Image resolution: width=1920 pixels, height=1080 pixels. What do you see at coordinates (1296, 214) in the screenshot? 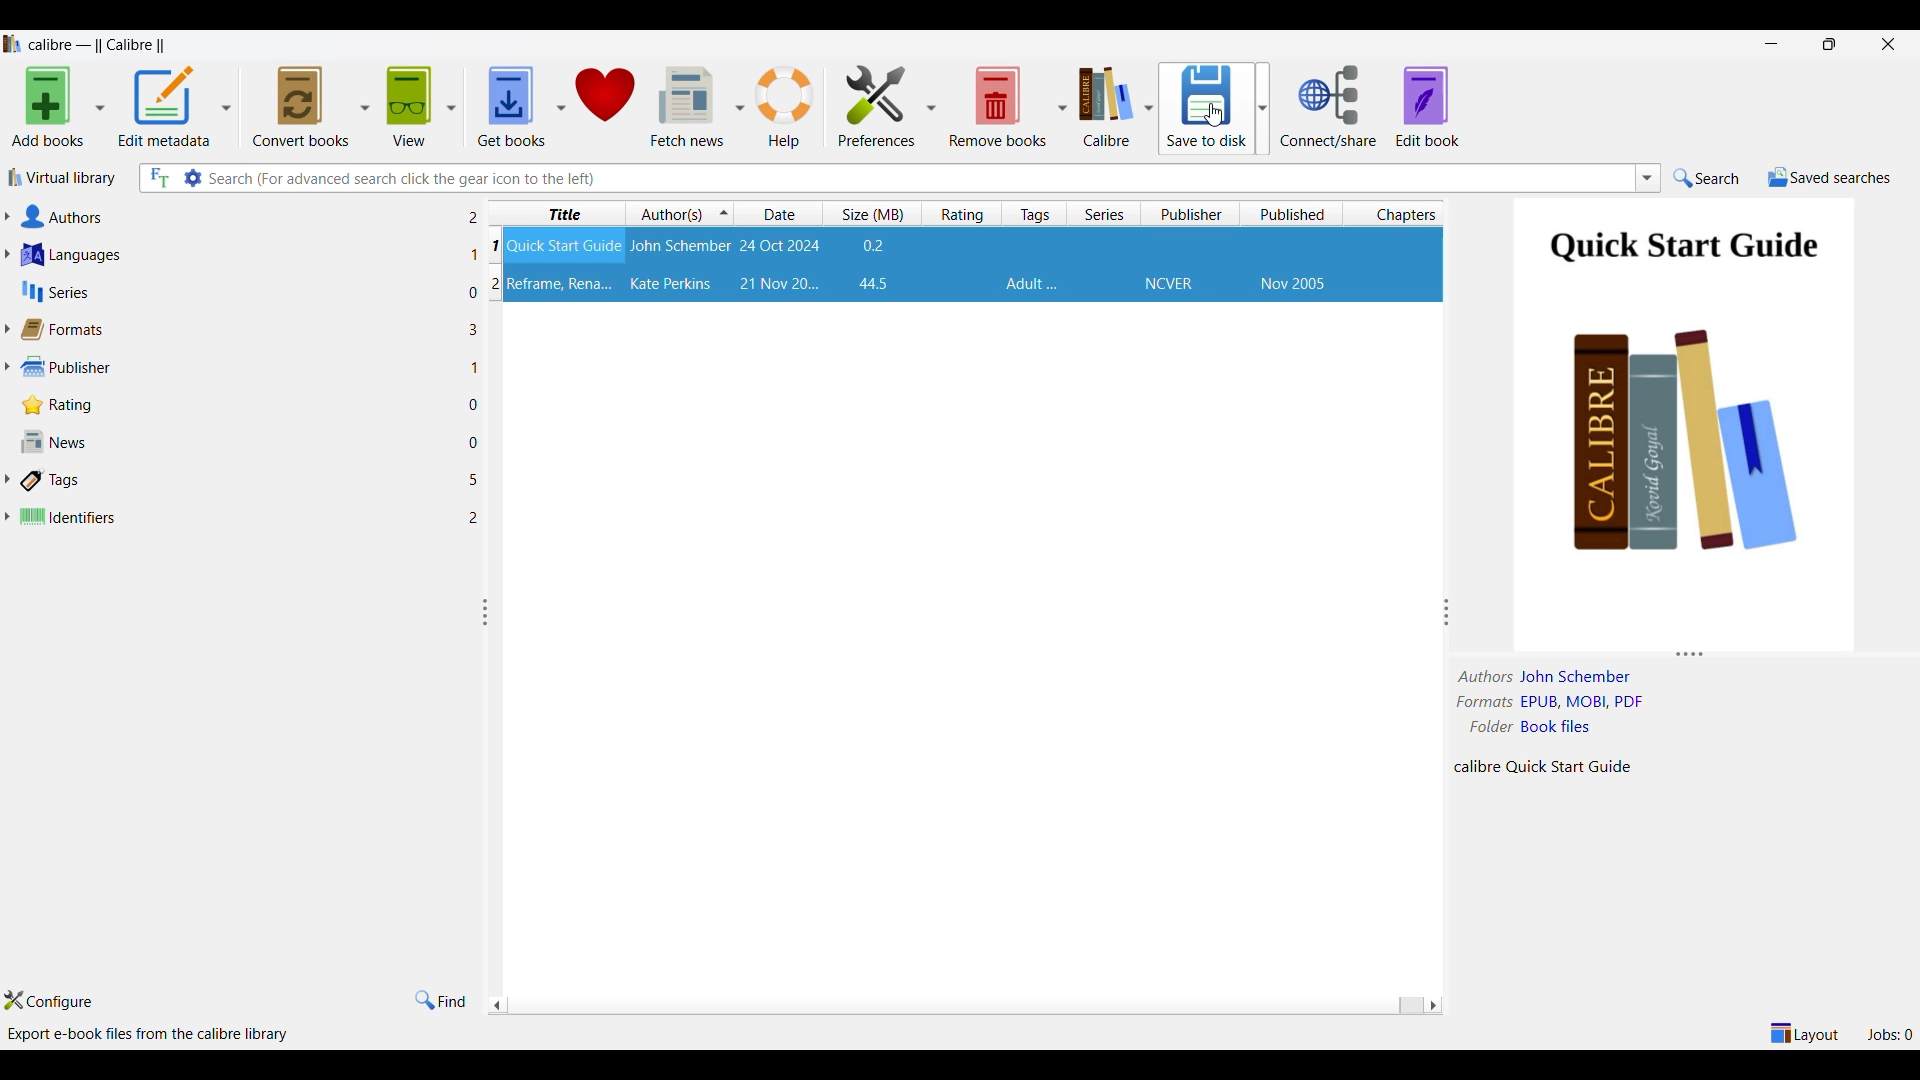
I see `Published column` at bounding box center [1296, 214].